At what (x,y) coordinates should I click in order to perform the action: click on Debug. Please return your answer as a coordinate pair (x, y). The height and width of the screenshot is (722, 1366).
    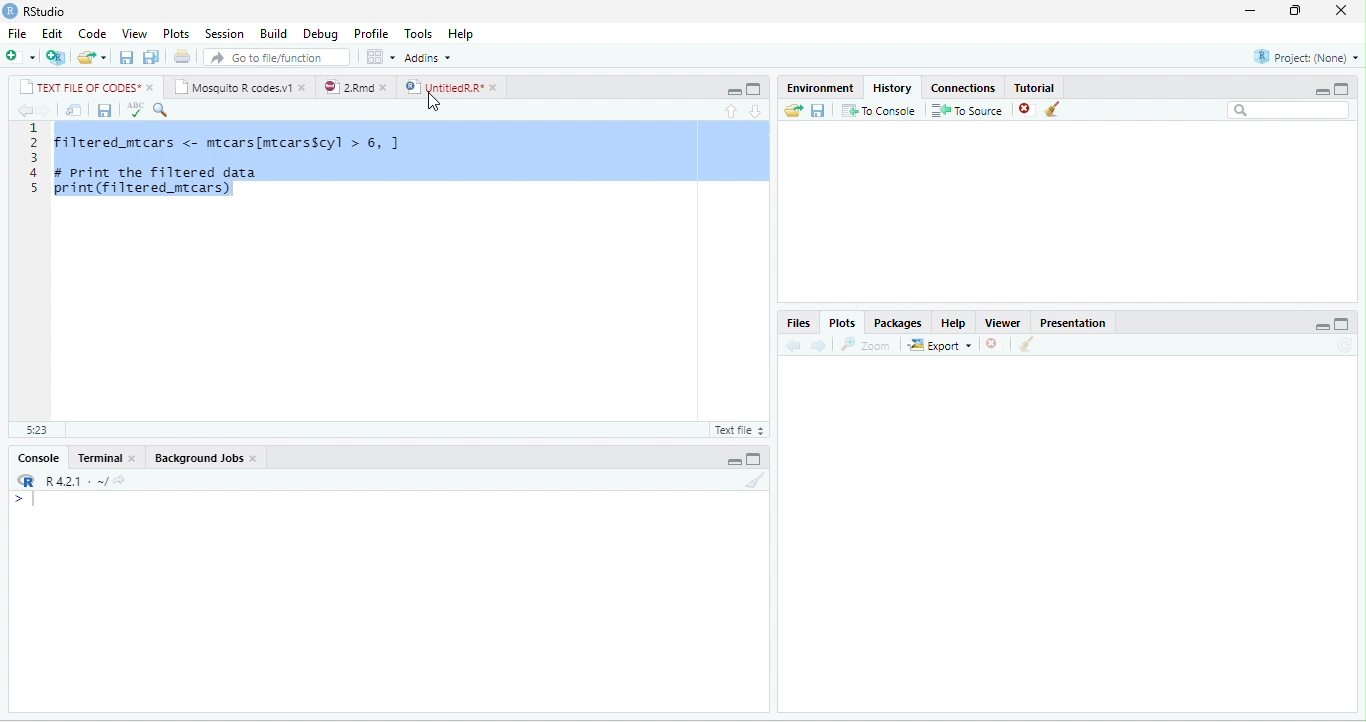
    Looking at the image, I should click on (320, 35).